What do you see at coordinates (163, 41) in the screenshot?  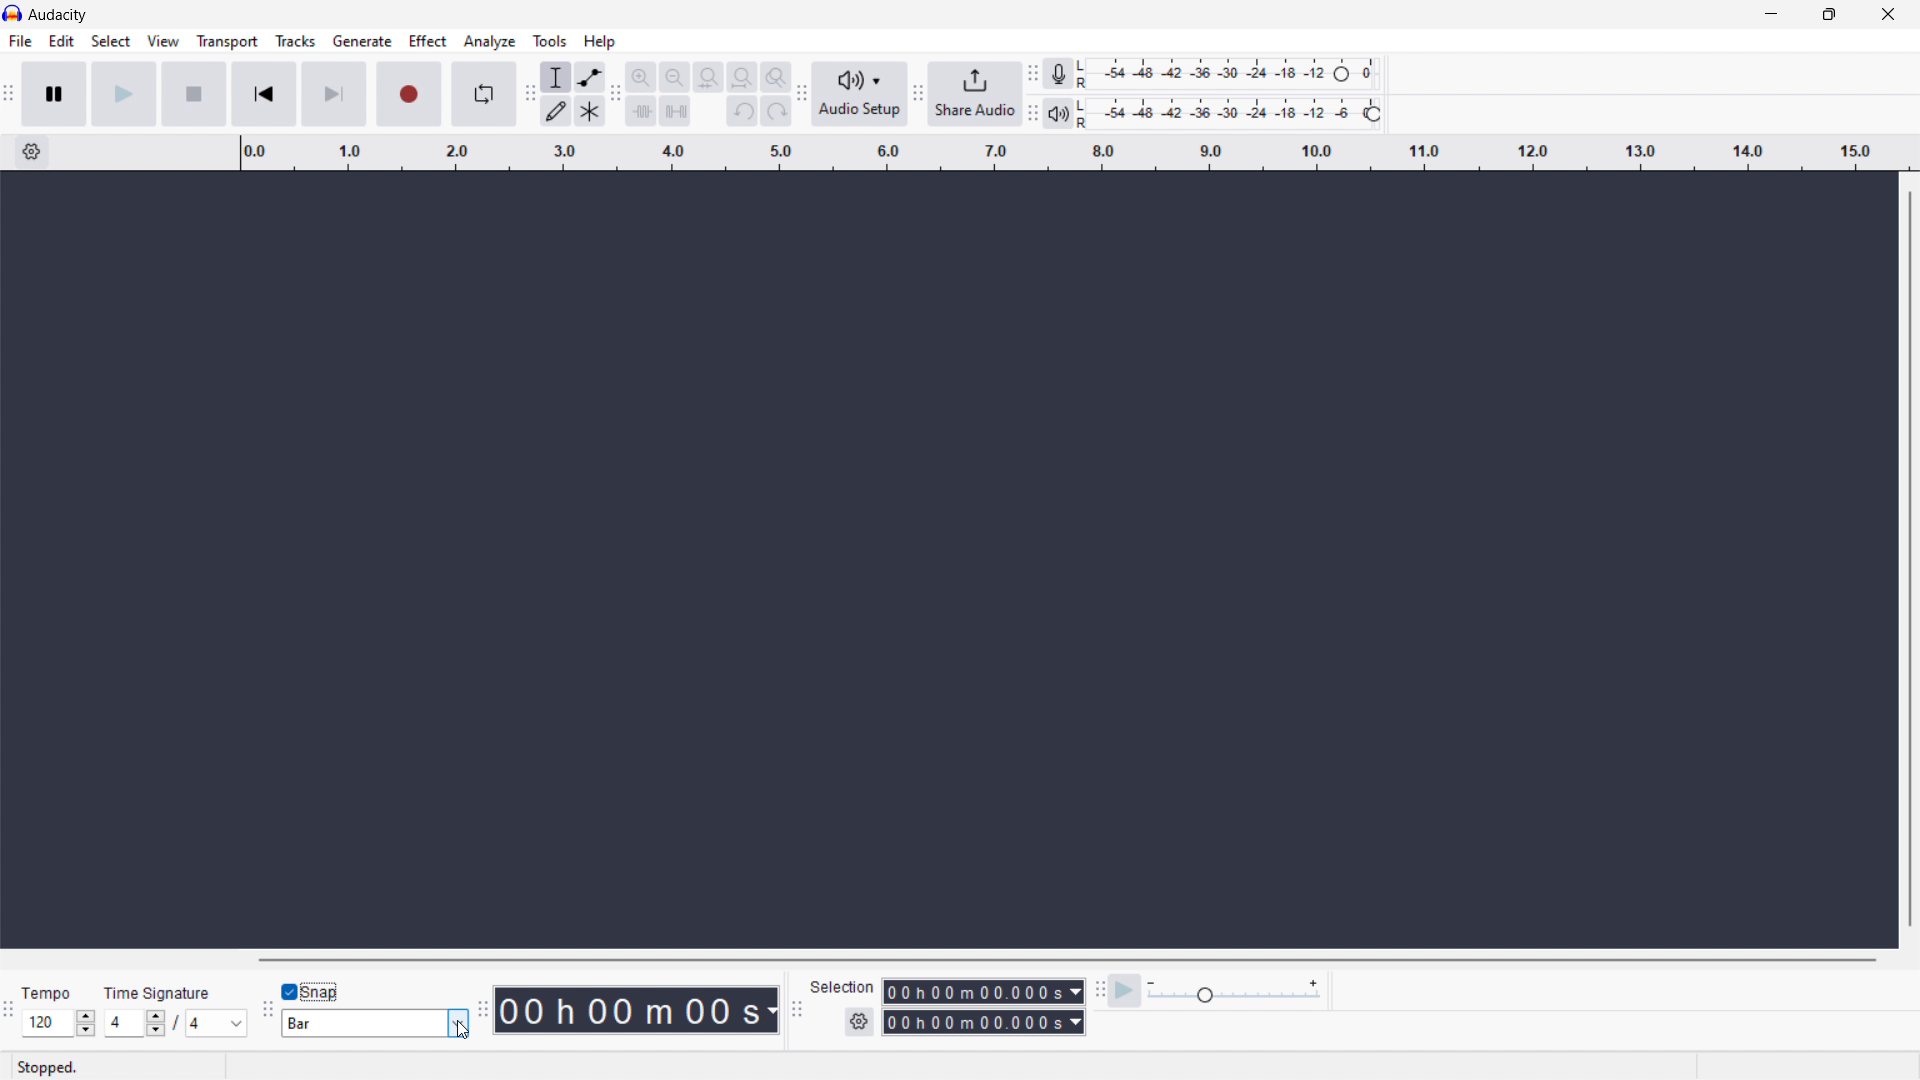 I see `view` at bounding box center [163, 41].